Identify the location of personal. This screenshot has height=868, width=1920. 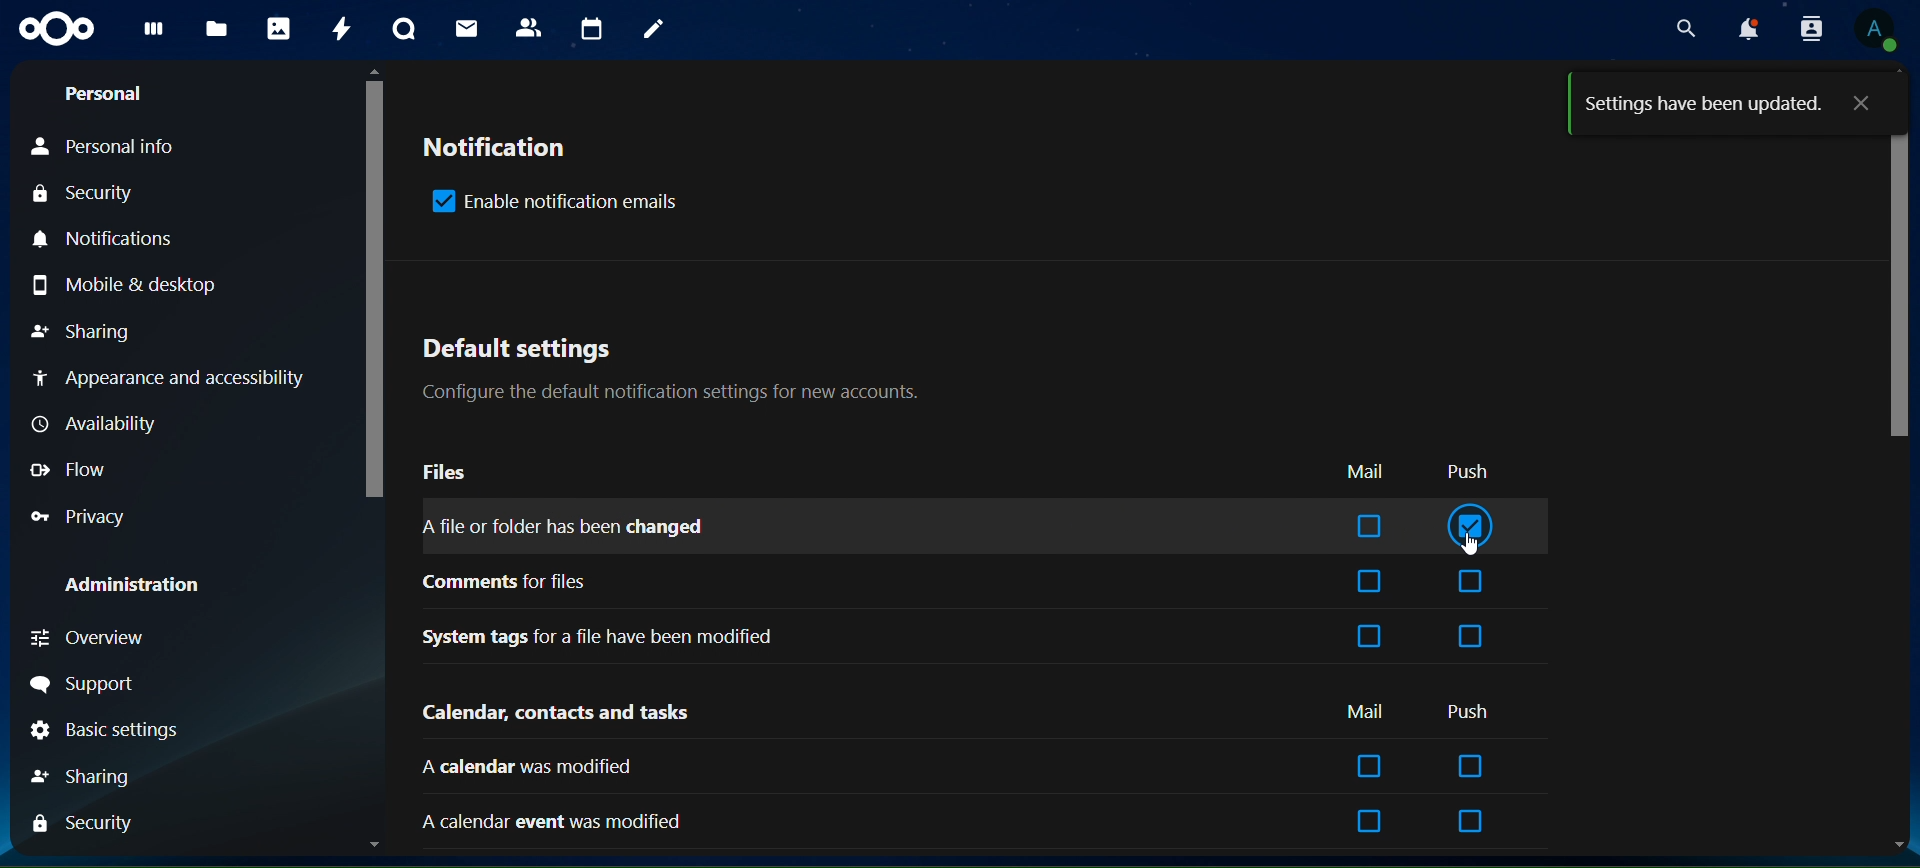
(130, 95).